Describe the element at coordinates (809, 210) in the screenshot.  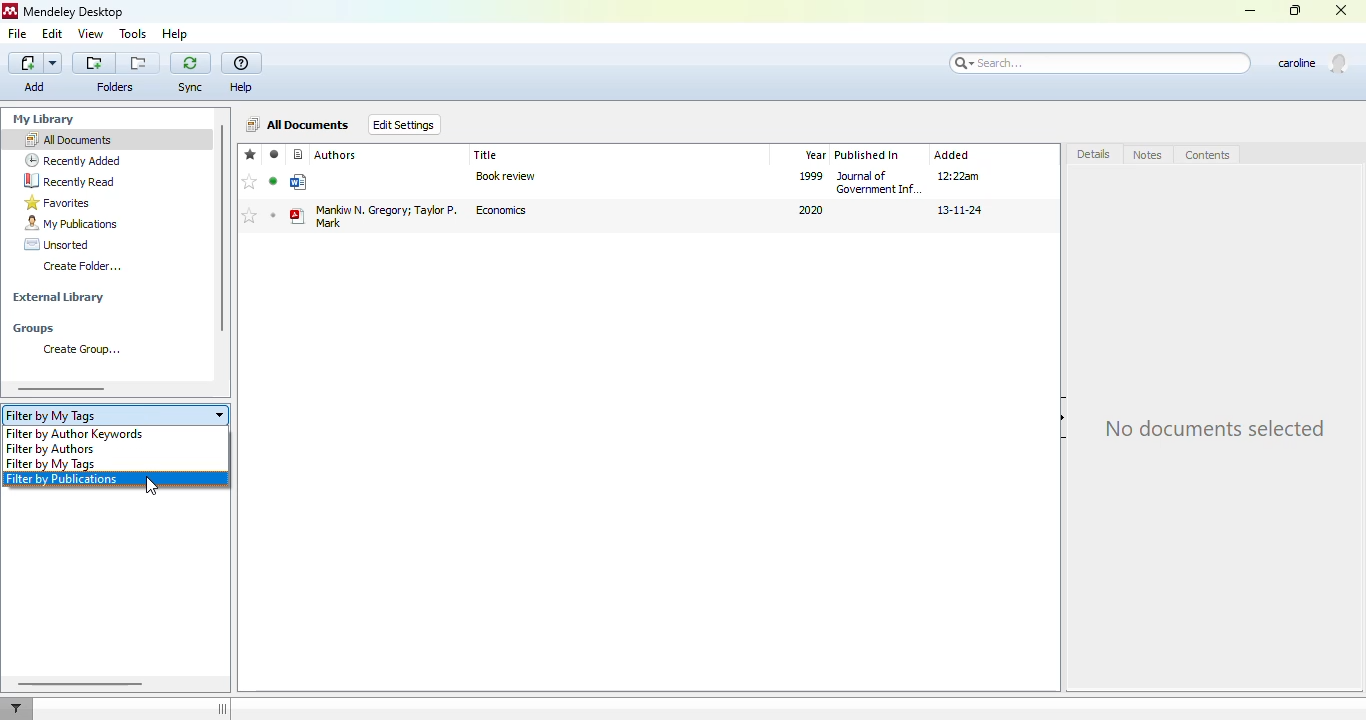
I see `2020` at that location.